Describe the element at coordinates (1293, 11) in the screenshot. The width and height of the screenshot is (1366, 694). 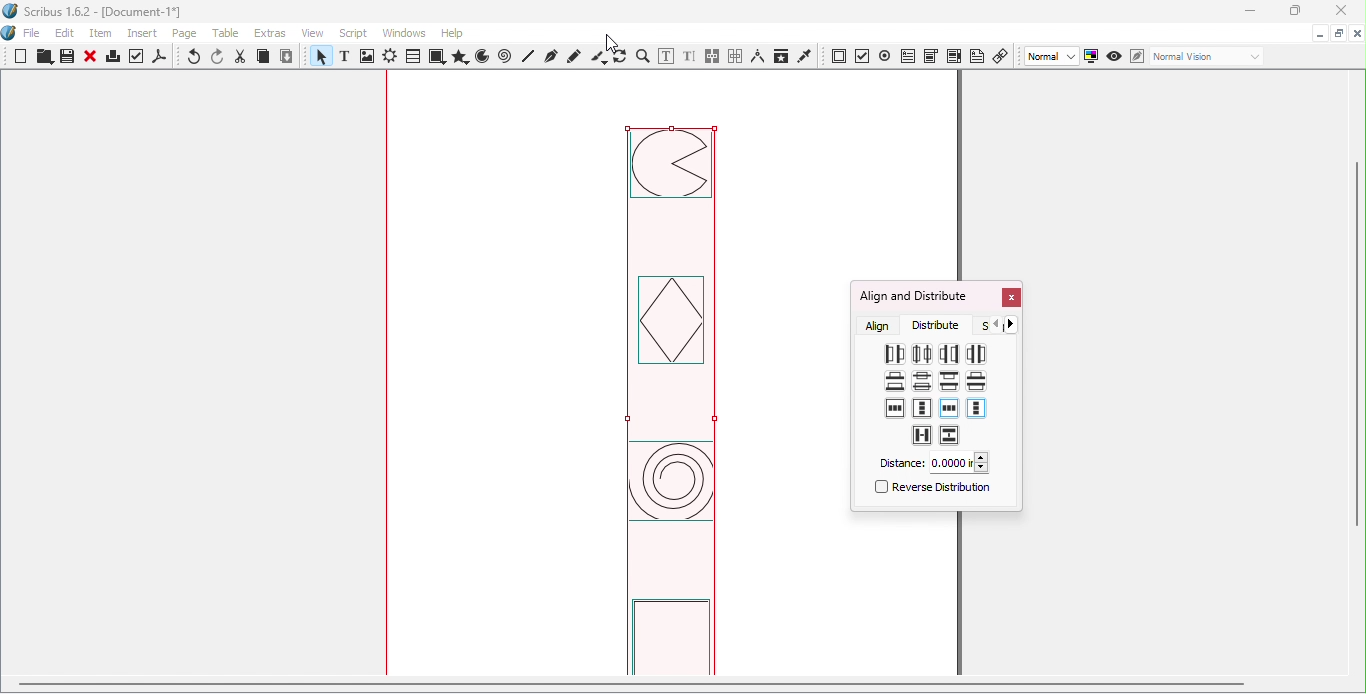
I see `Maximize` at that location.